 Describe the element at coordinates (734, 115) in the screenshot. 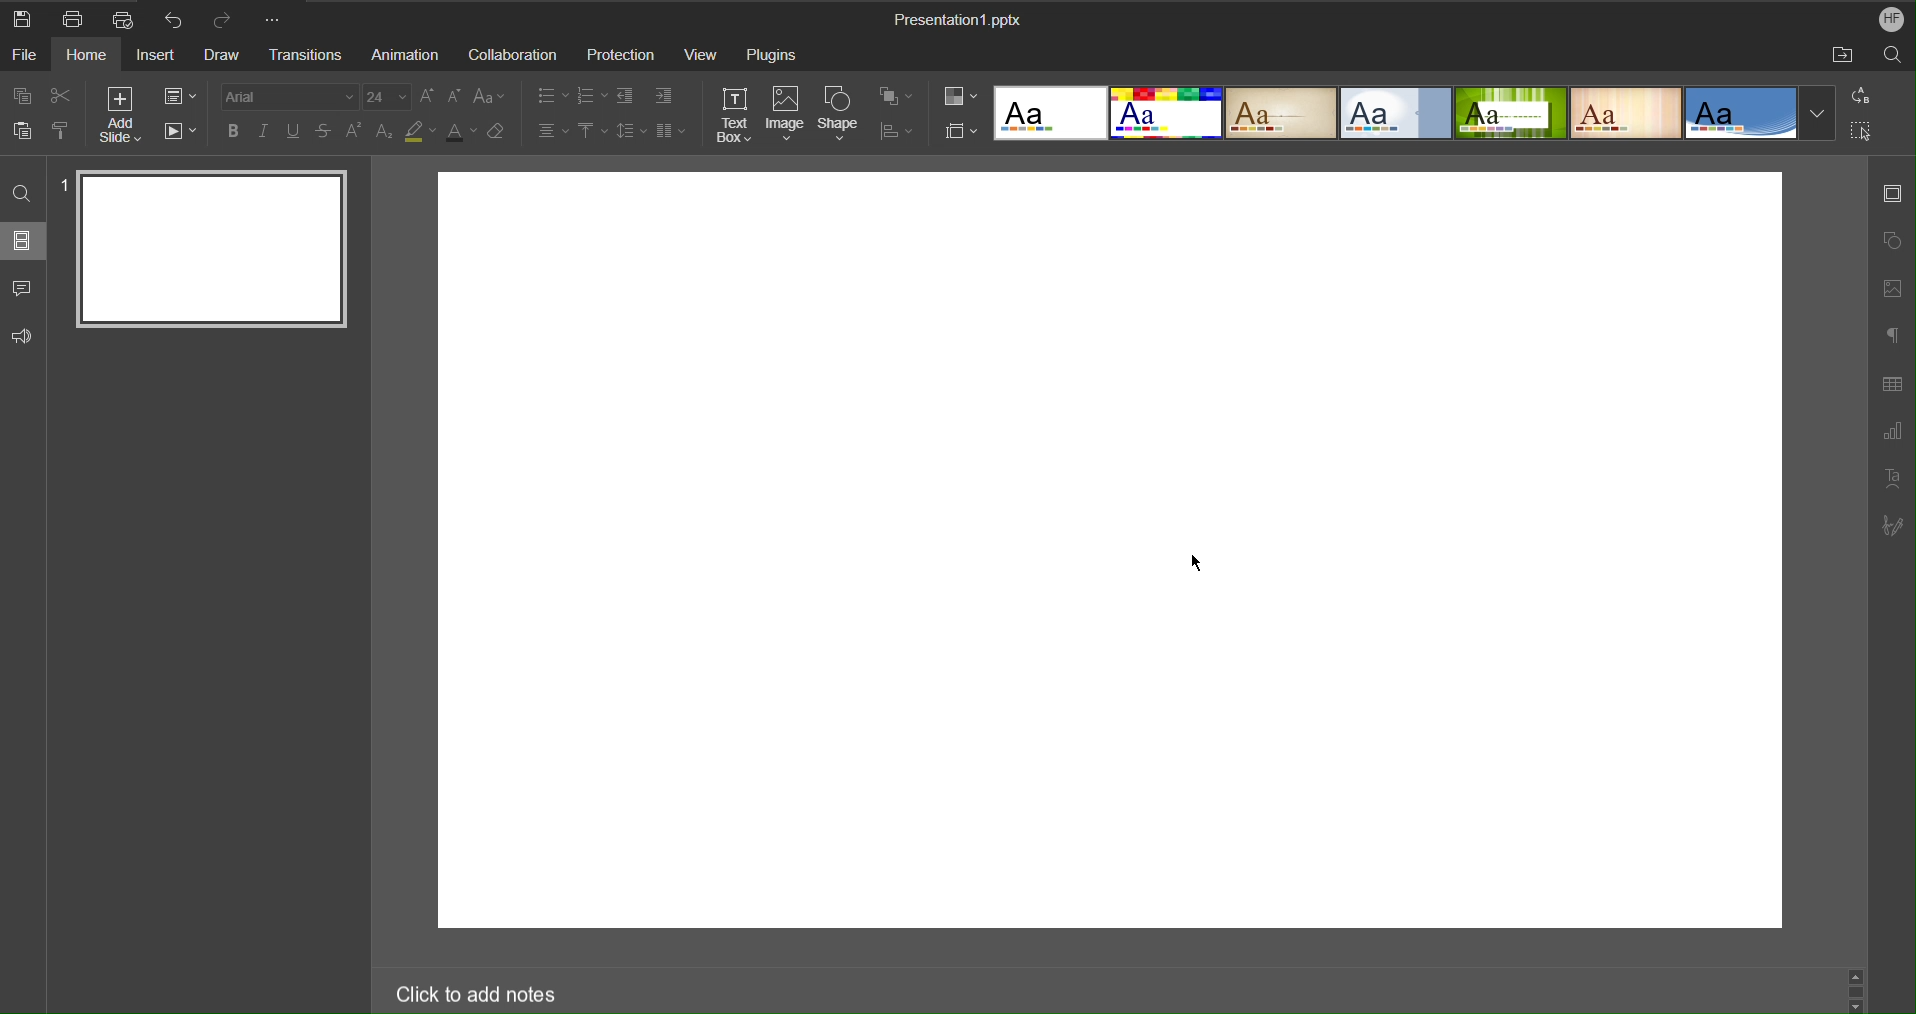

I see `Text Box` at that location.